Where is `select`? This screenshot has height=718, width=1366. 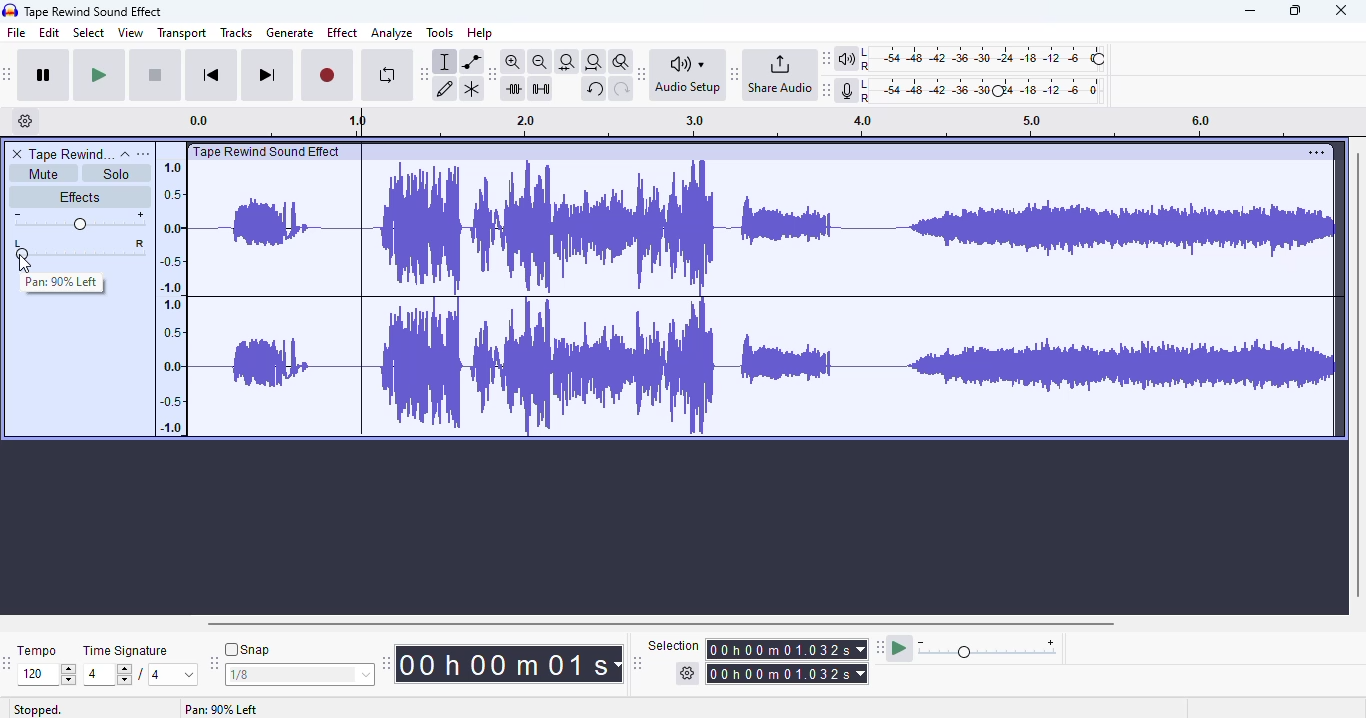
select is located at coordinates (90, 32).